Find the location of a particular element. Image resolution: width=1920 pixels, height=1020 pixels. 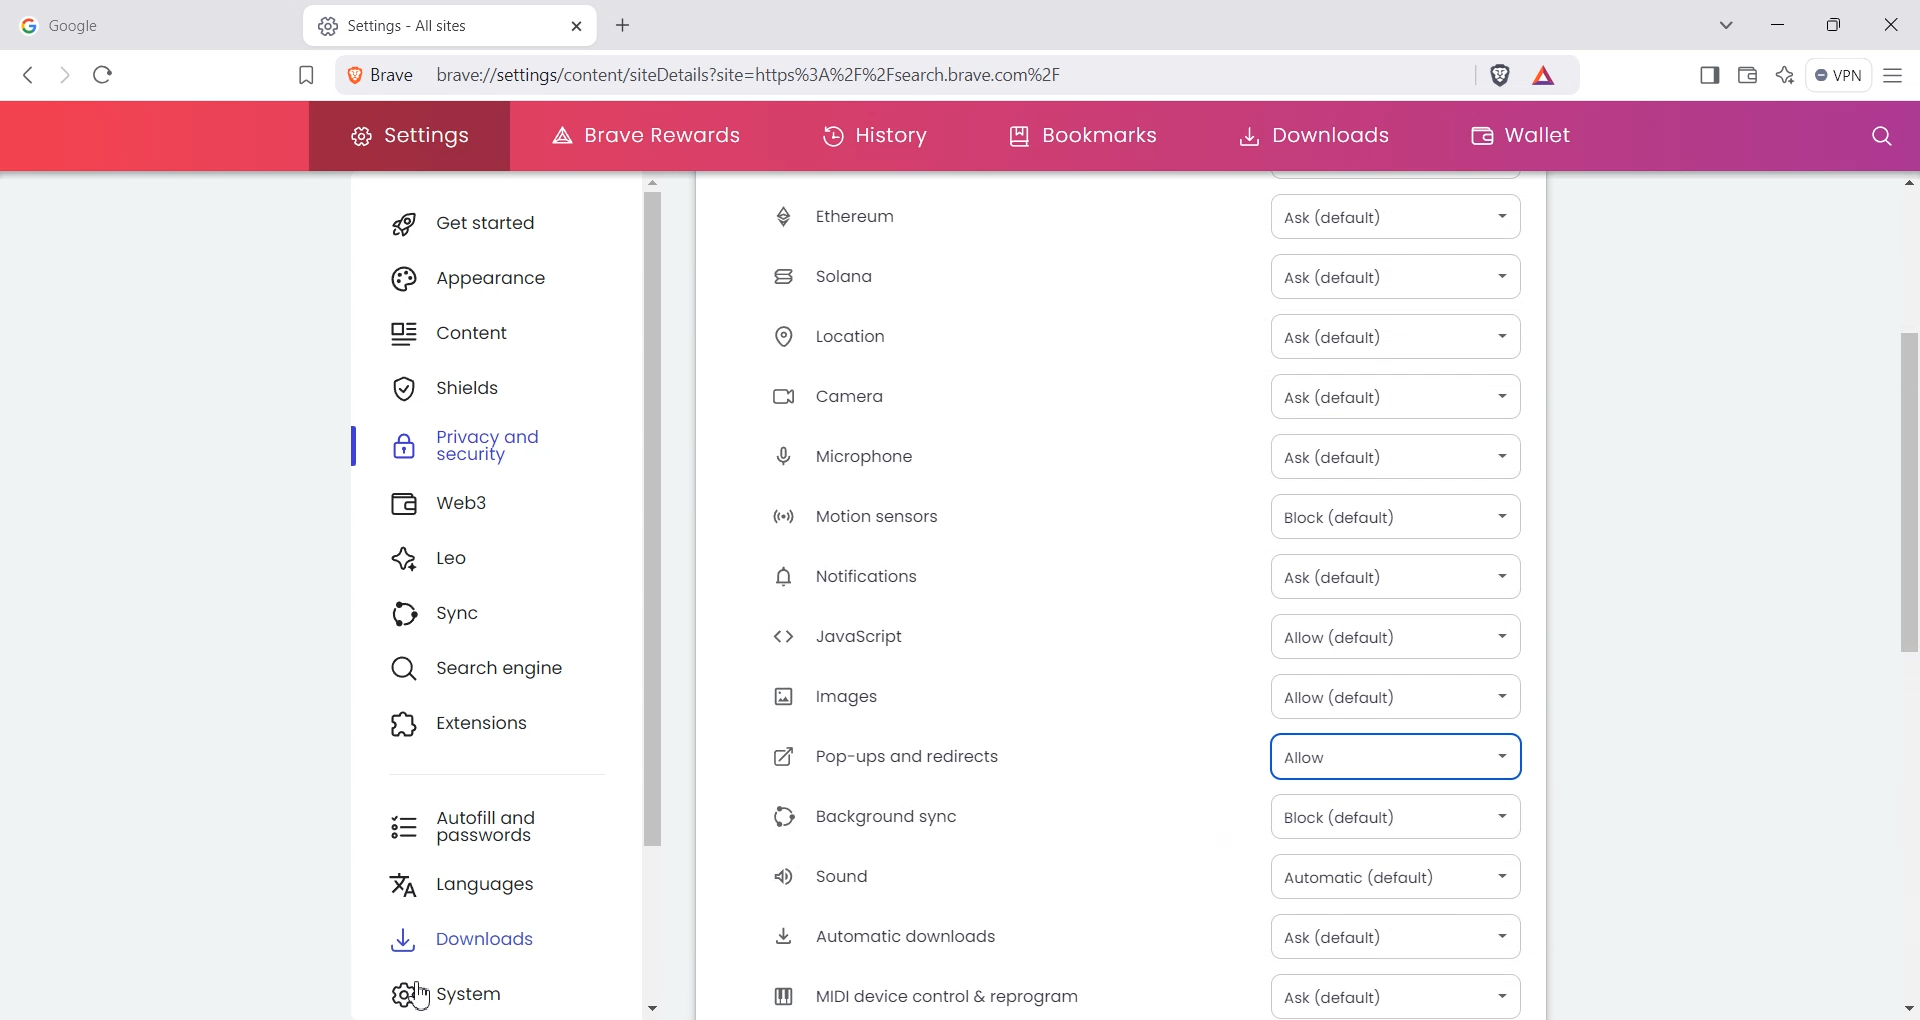

Microphone Ask (Default) is located at coordinates (1125, 457).